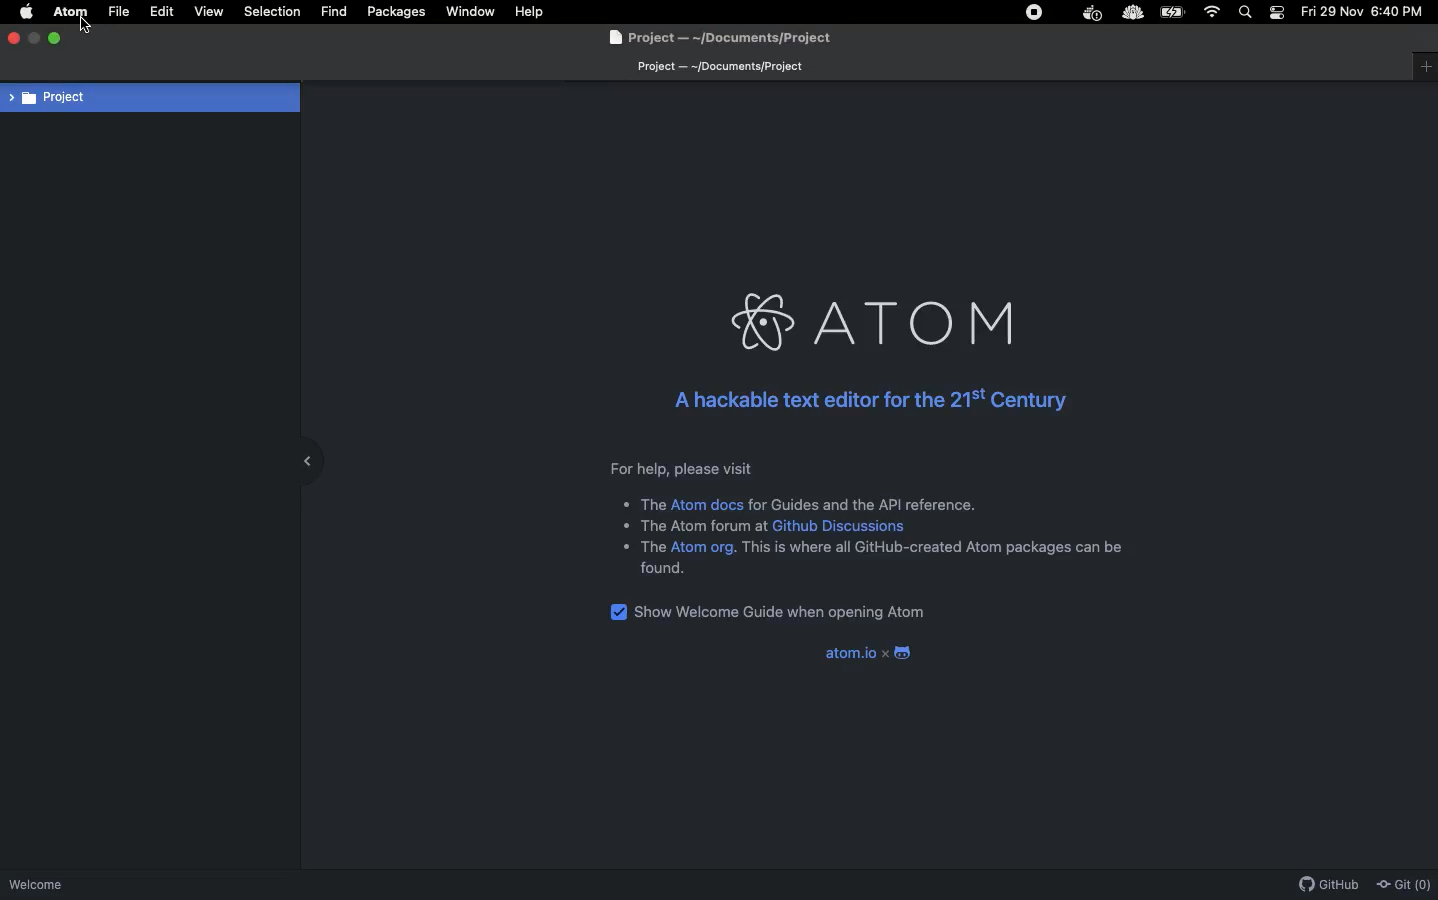 The width and height of the screenshot is (1438, 900). What do you see at coordinates (663, 569) in the screenshot?
I see `description` at bounding box center [663, 569].